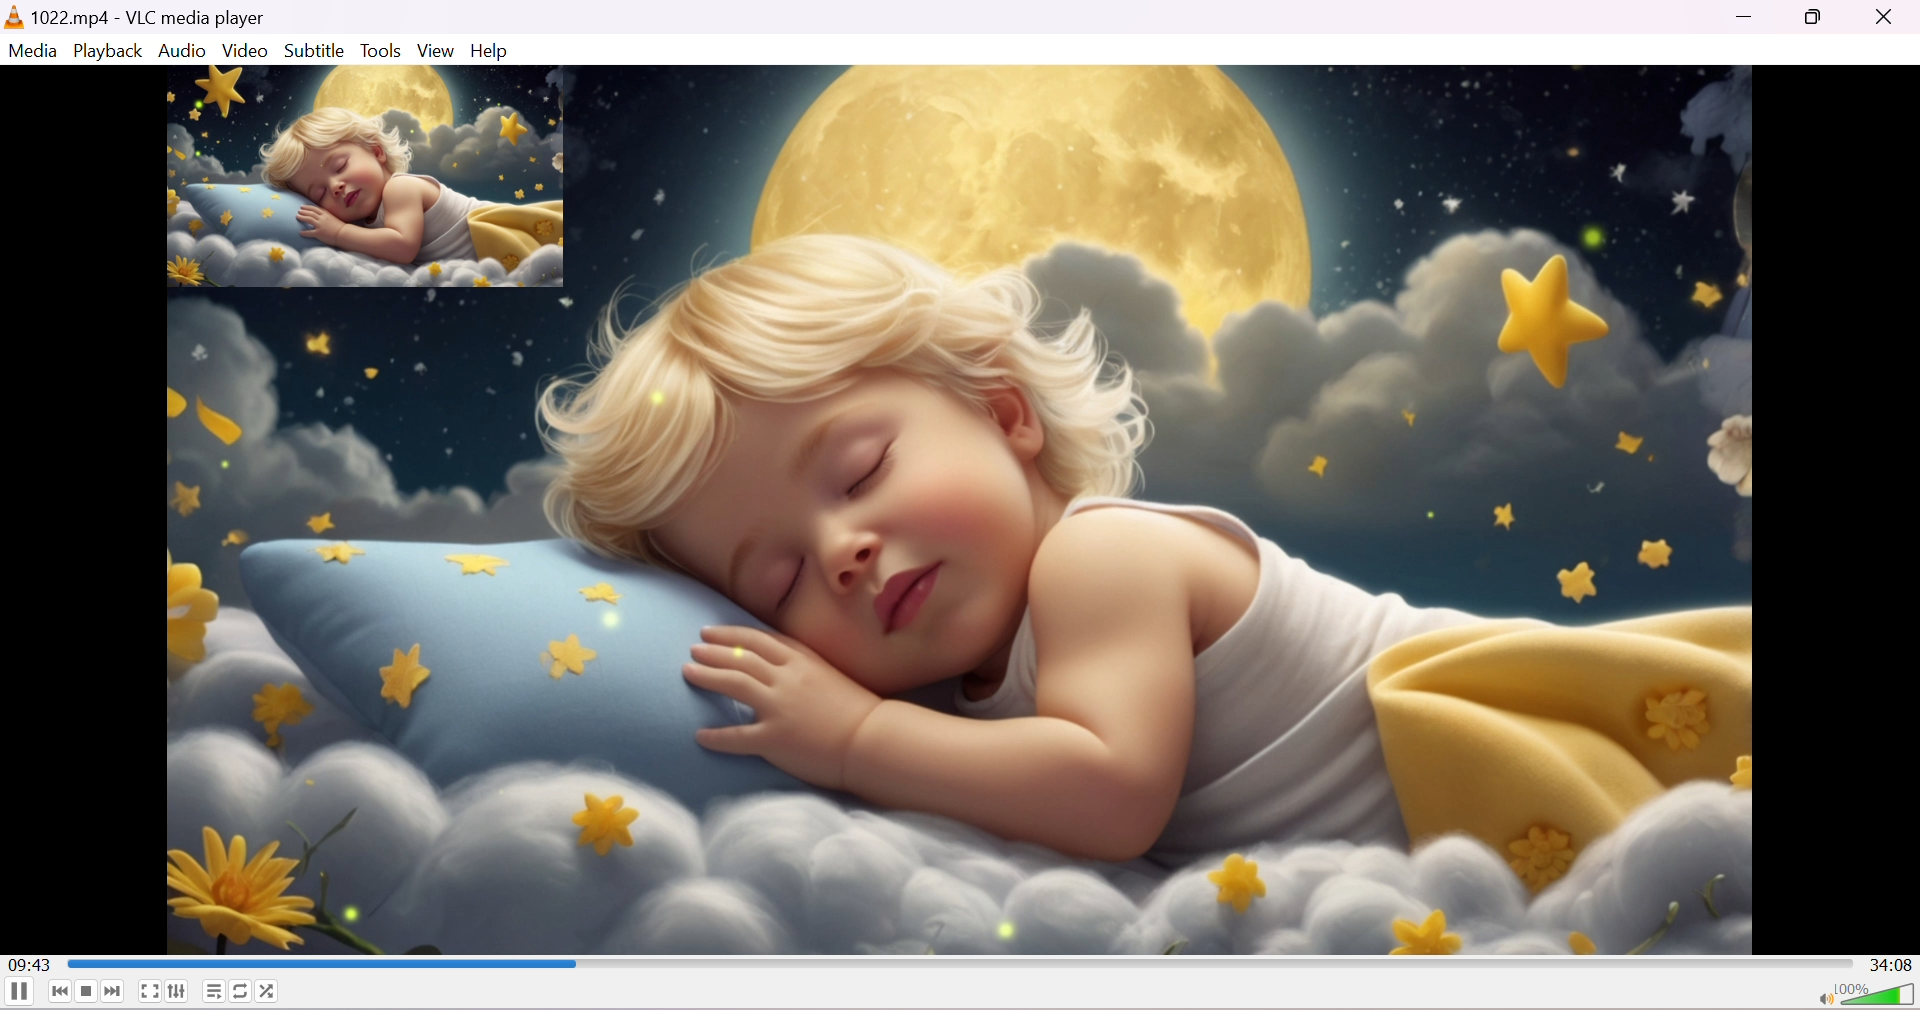 This screenshot has width=1920, height=1010. What do you see at coordinates (245, 51) in the screenshot?
I see `Video` at bounding box center [245, 51].